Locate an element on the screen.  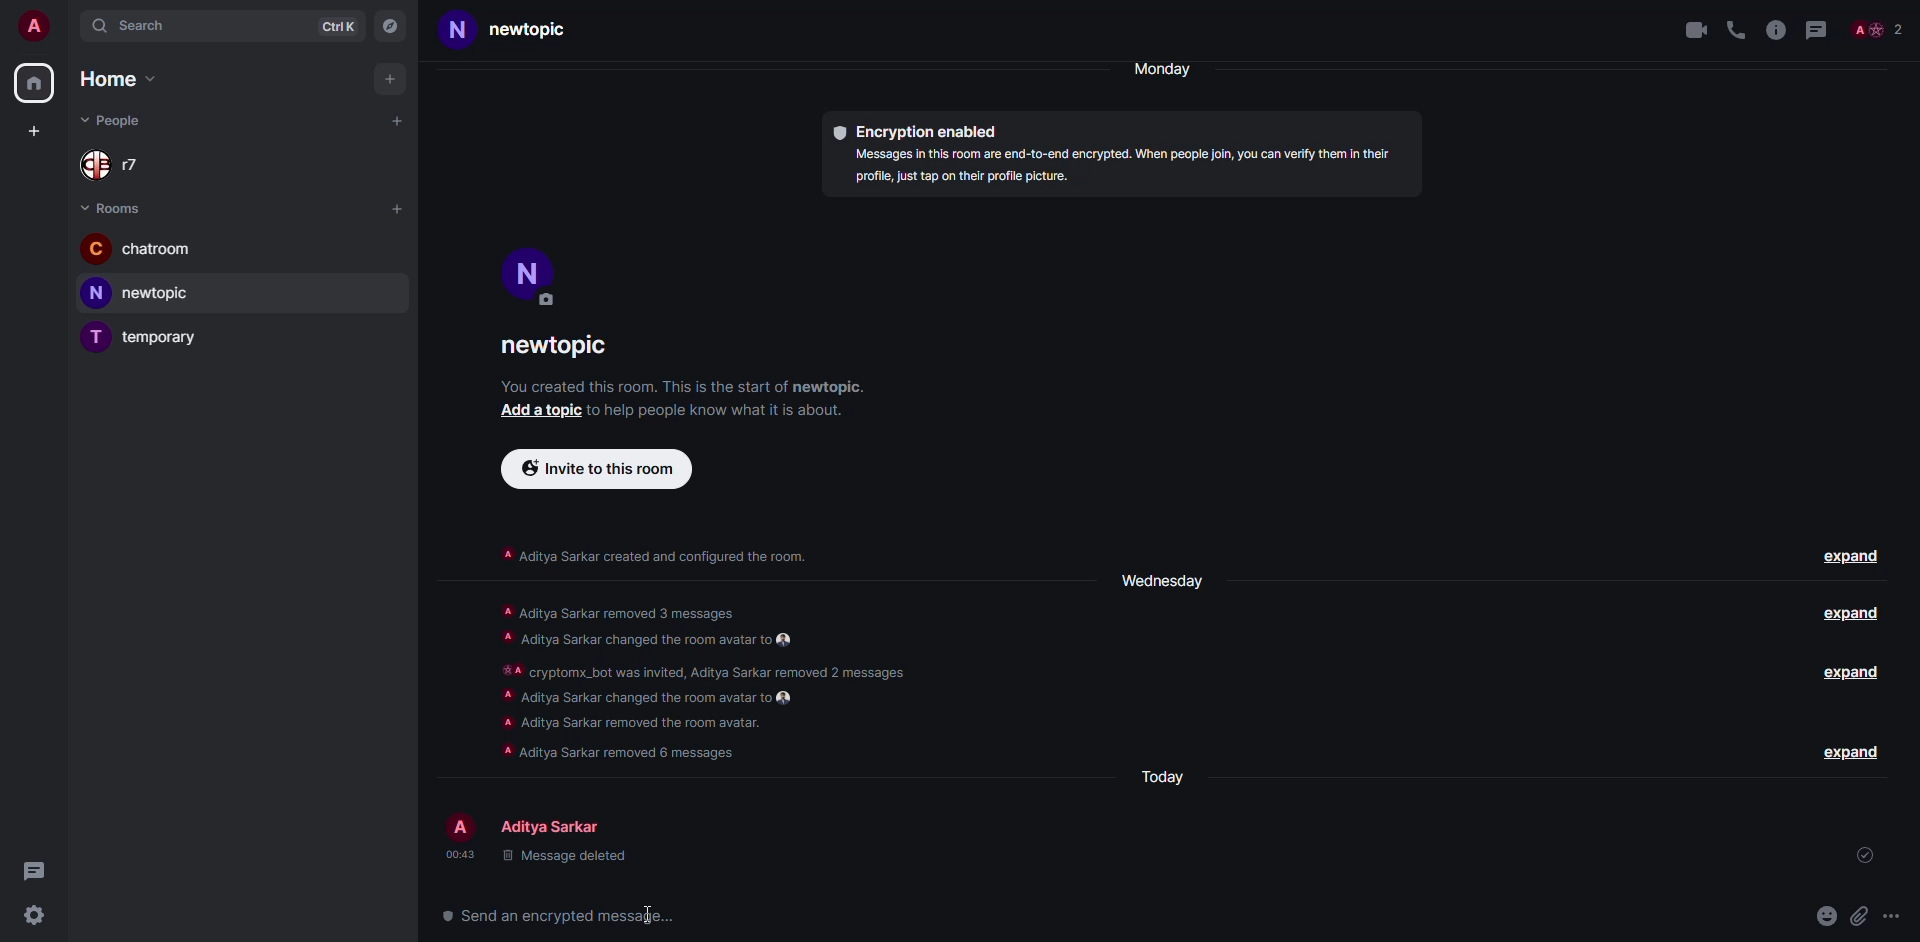
info is located at coordinates (654, 553).